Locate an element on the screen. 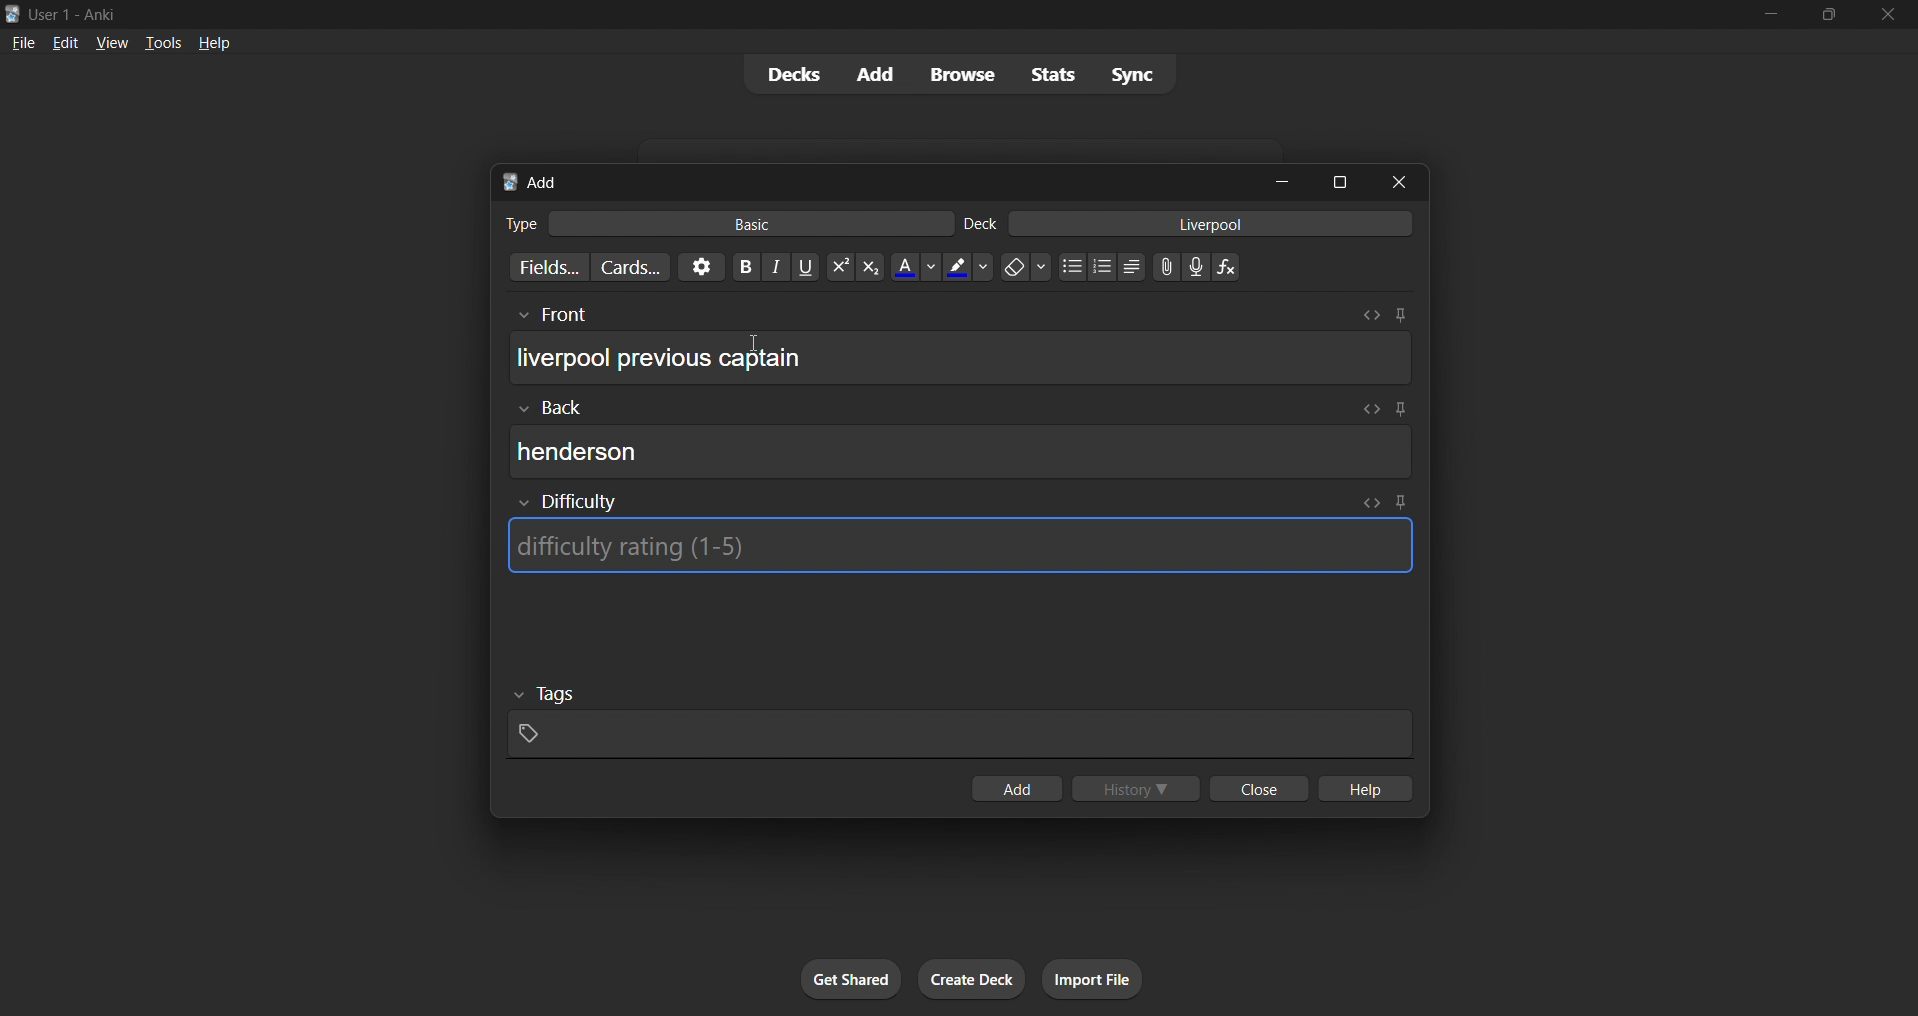  minimize is located at coordinates (1286, 183).